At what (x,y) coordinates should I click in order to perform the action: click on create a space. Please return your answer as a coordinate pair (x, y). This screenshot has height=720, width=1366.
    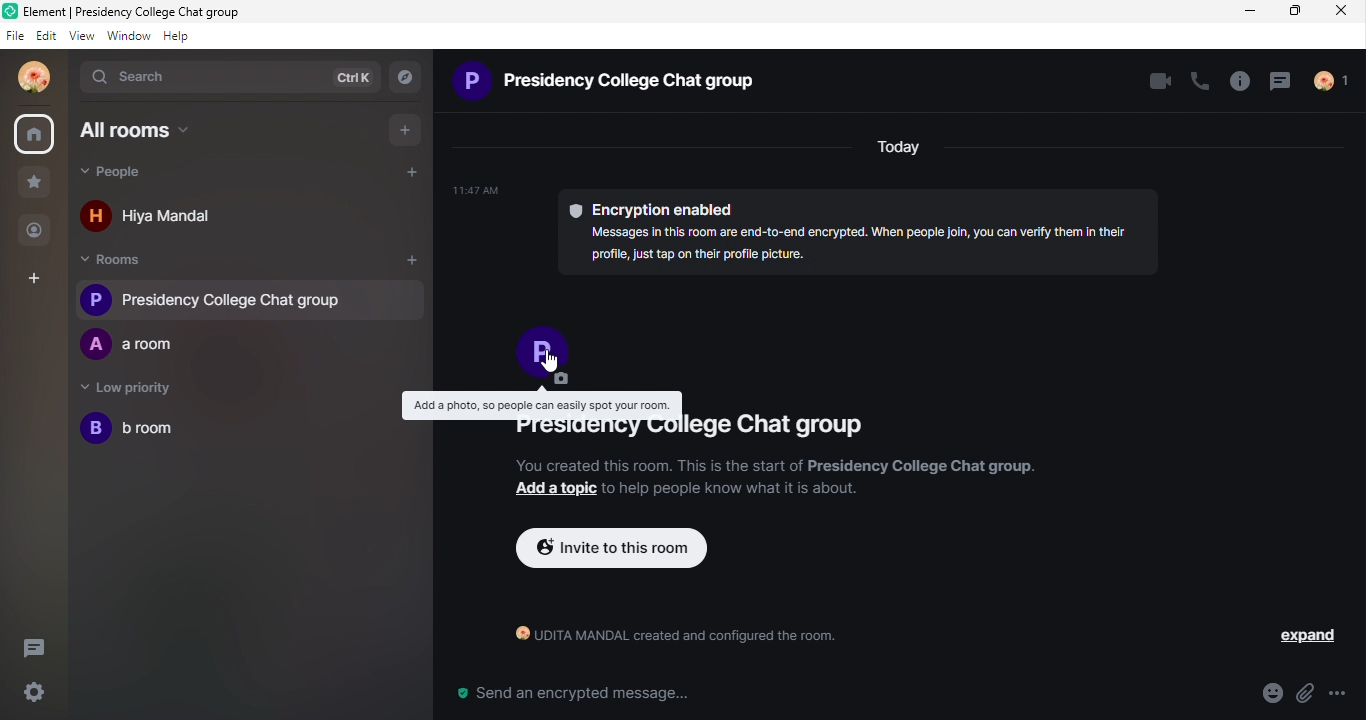
    Looking at the image, I should click on (41, 278).